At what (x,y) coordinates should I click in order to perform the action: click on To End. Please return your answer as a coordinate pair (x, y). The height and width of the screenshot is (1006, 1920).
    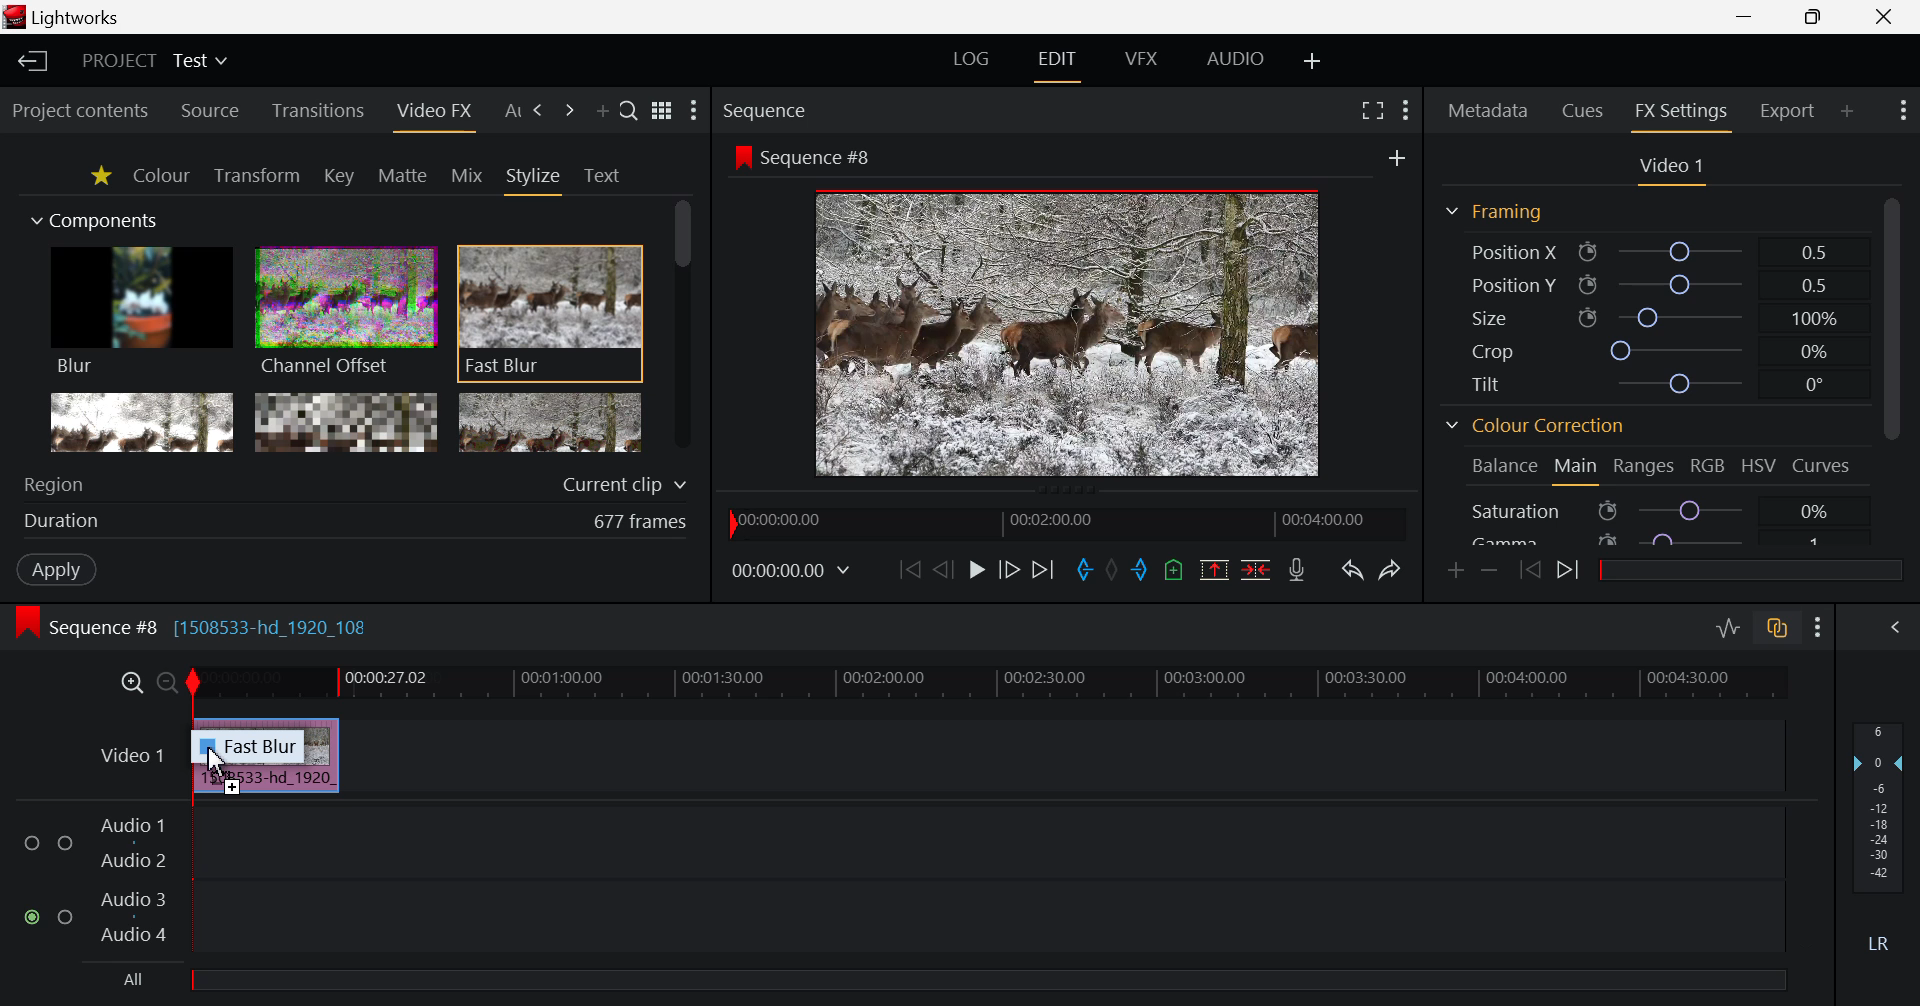
    Looking at the image, I should click on (1045, 571).